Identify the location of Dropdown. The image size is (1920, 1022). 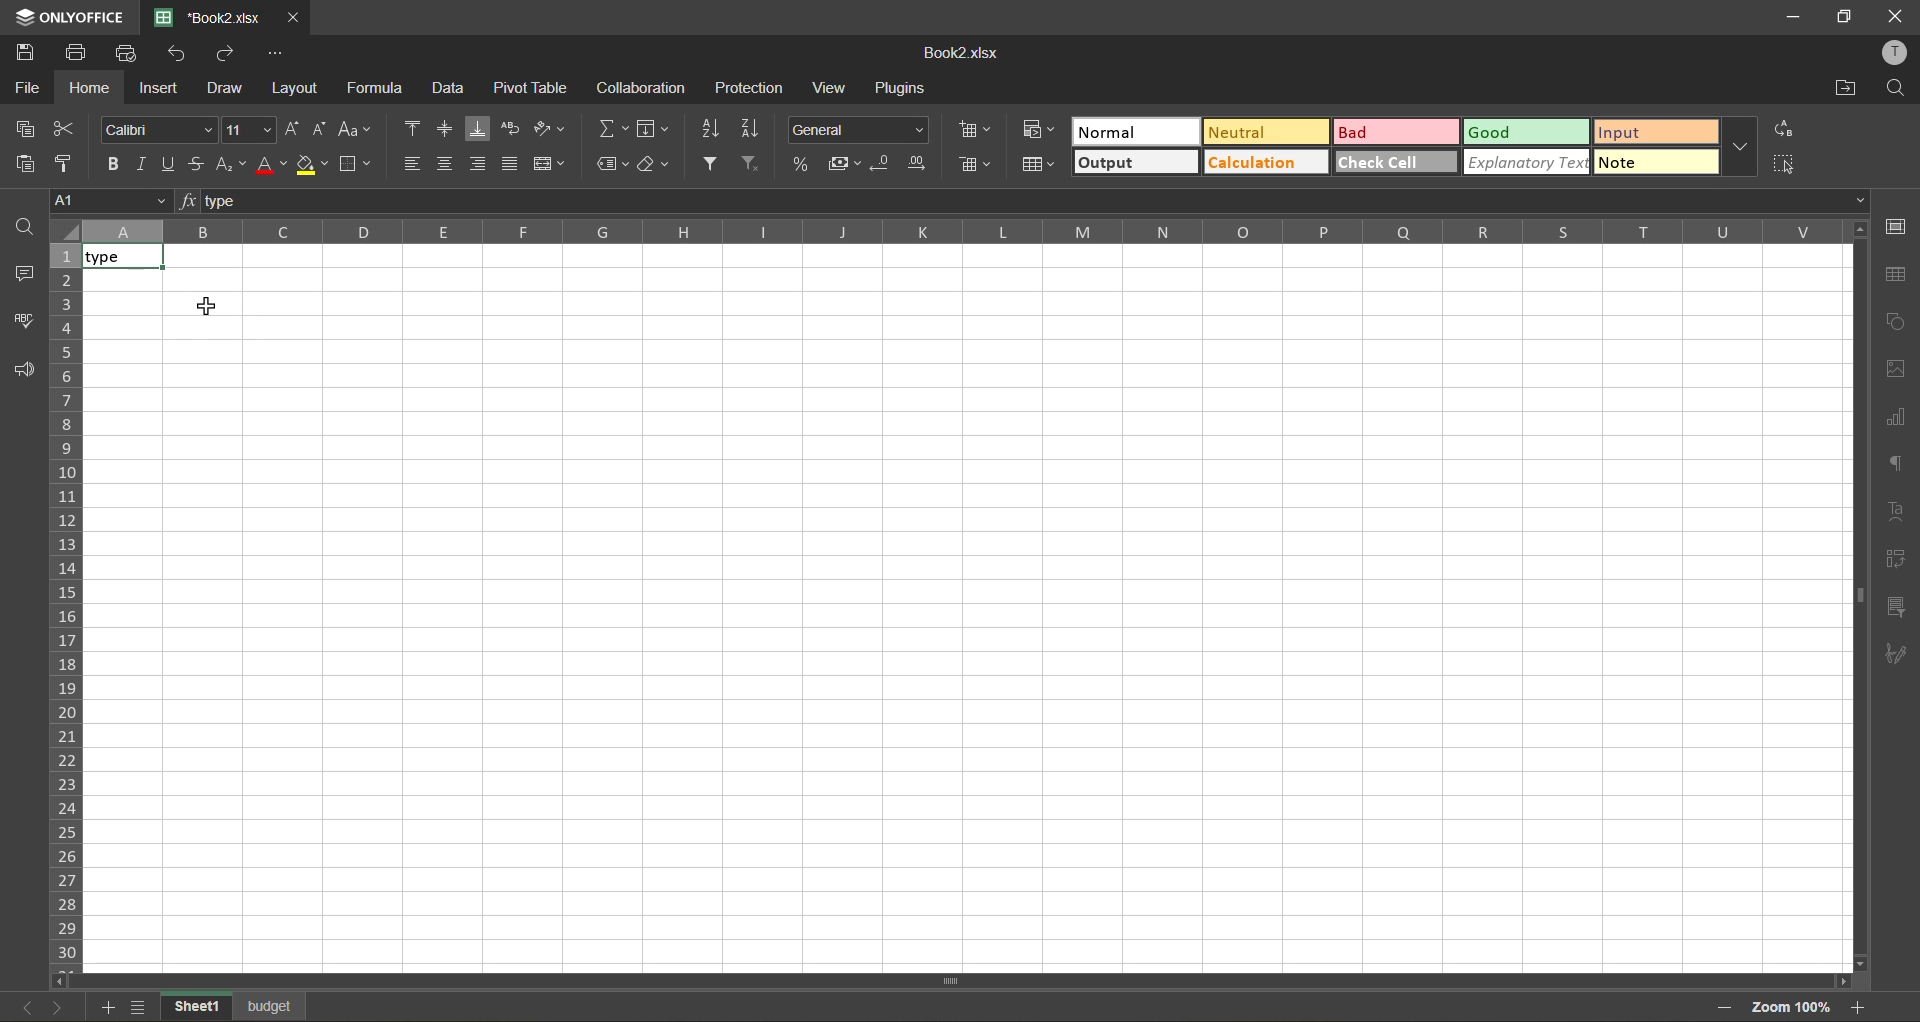
(1865, 200).